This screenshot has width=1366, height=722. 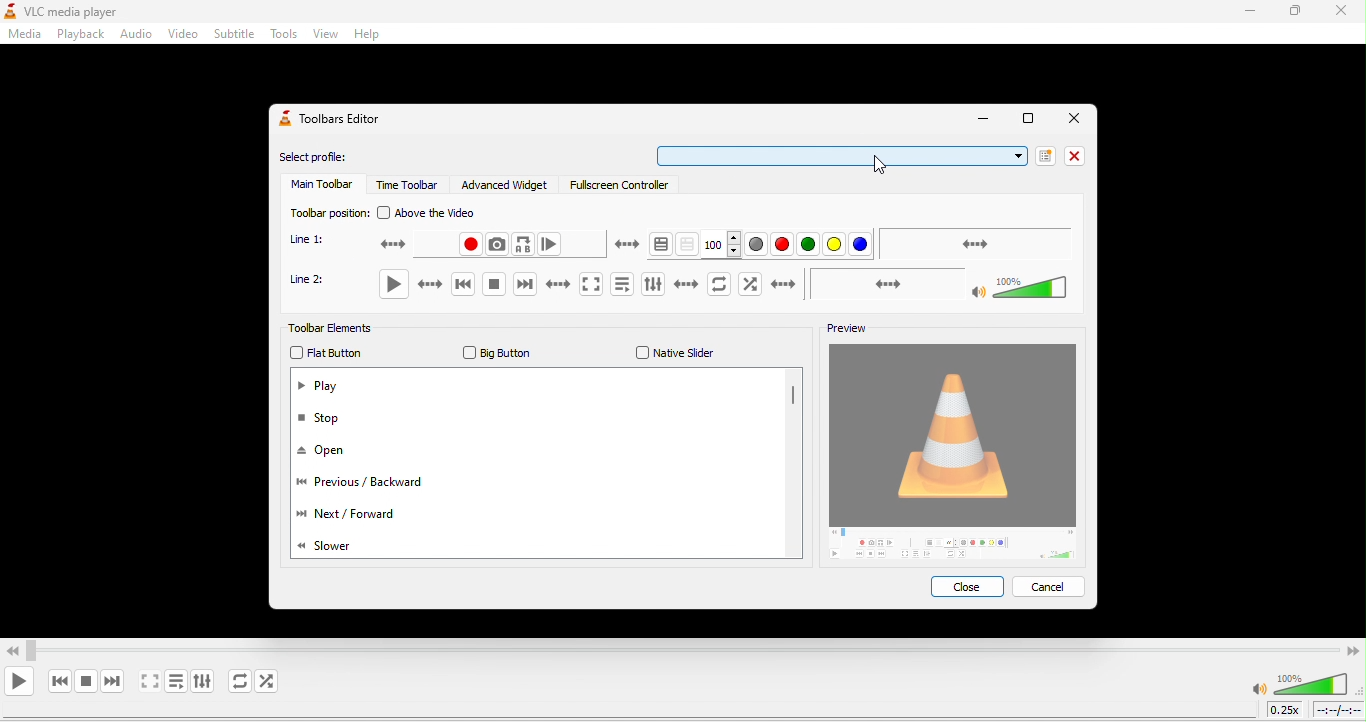 What do you see at coordinates (337, 328) in the screenshot?
I see `toolbar elements` at bounding box center [337, 328].